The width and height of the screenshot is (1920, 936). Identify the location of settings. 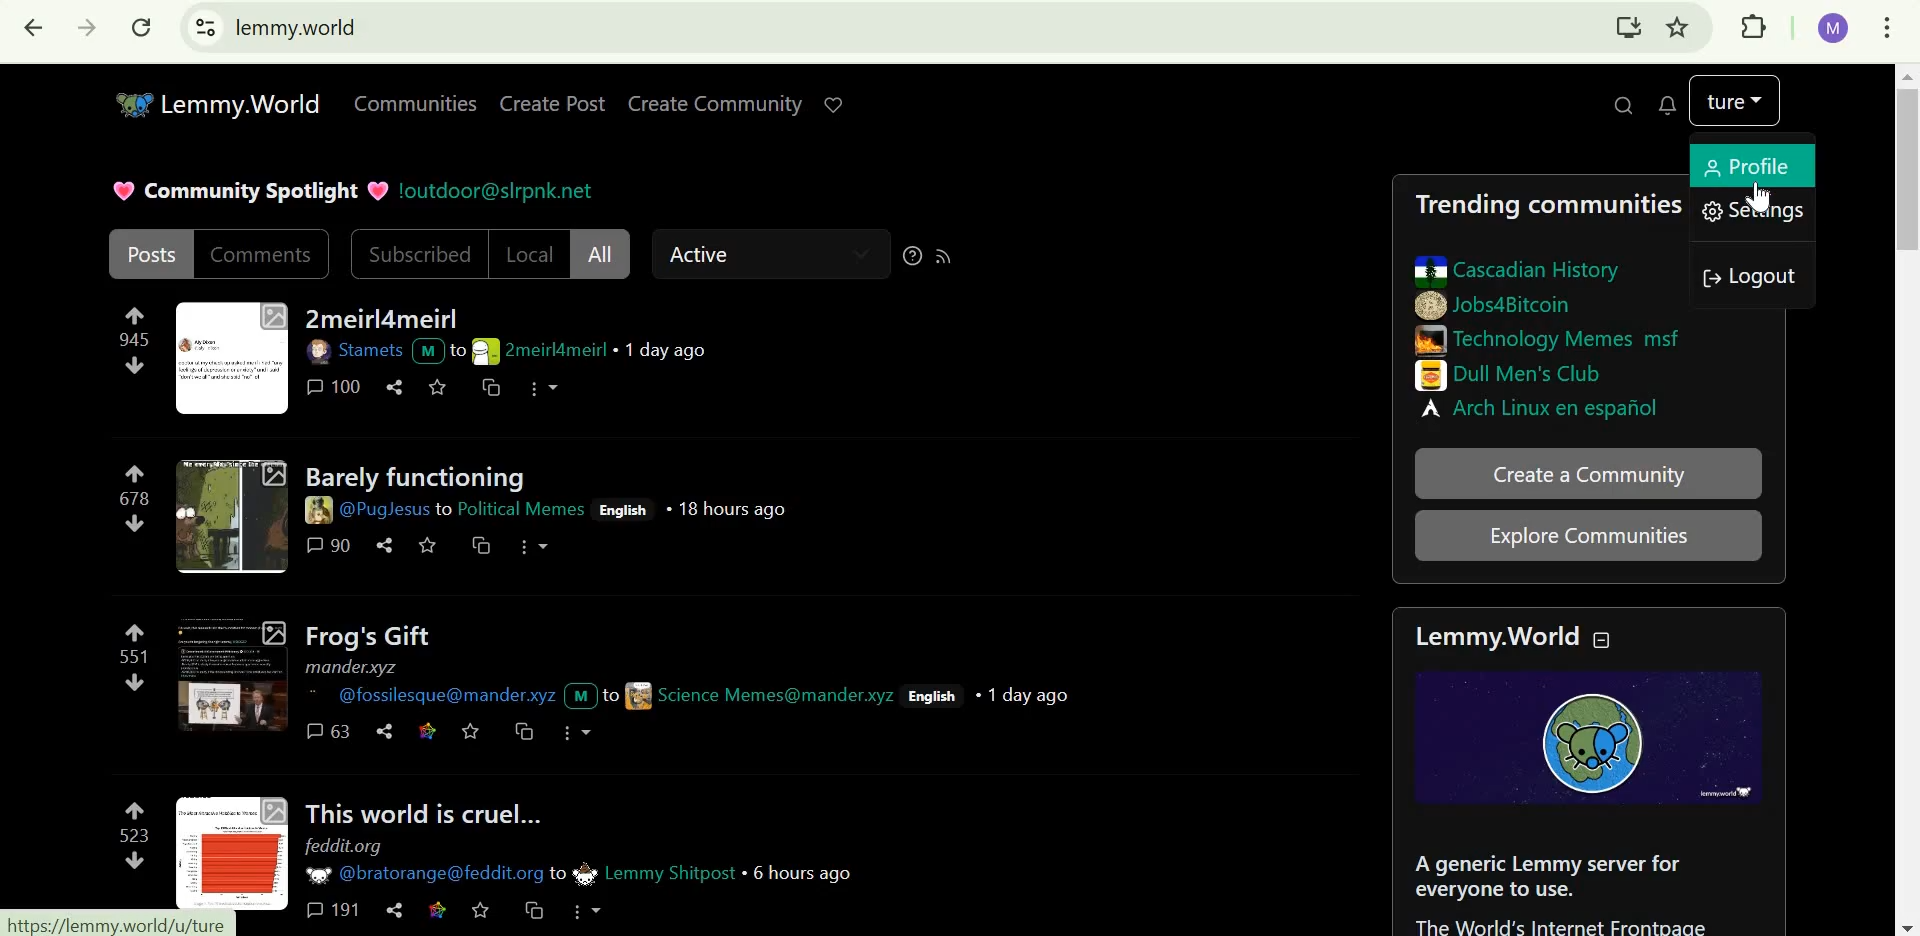
(1752, 214).